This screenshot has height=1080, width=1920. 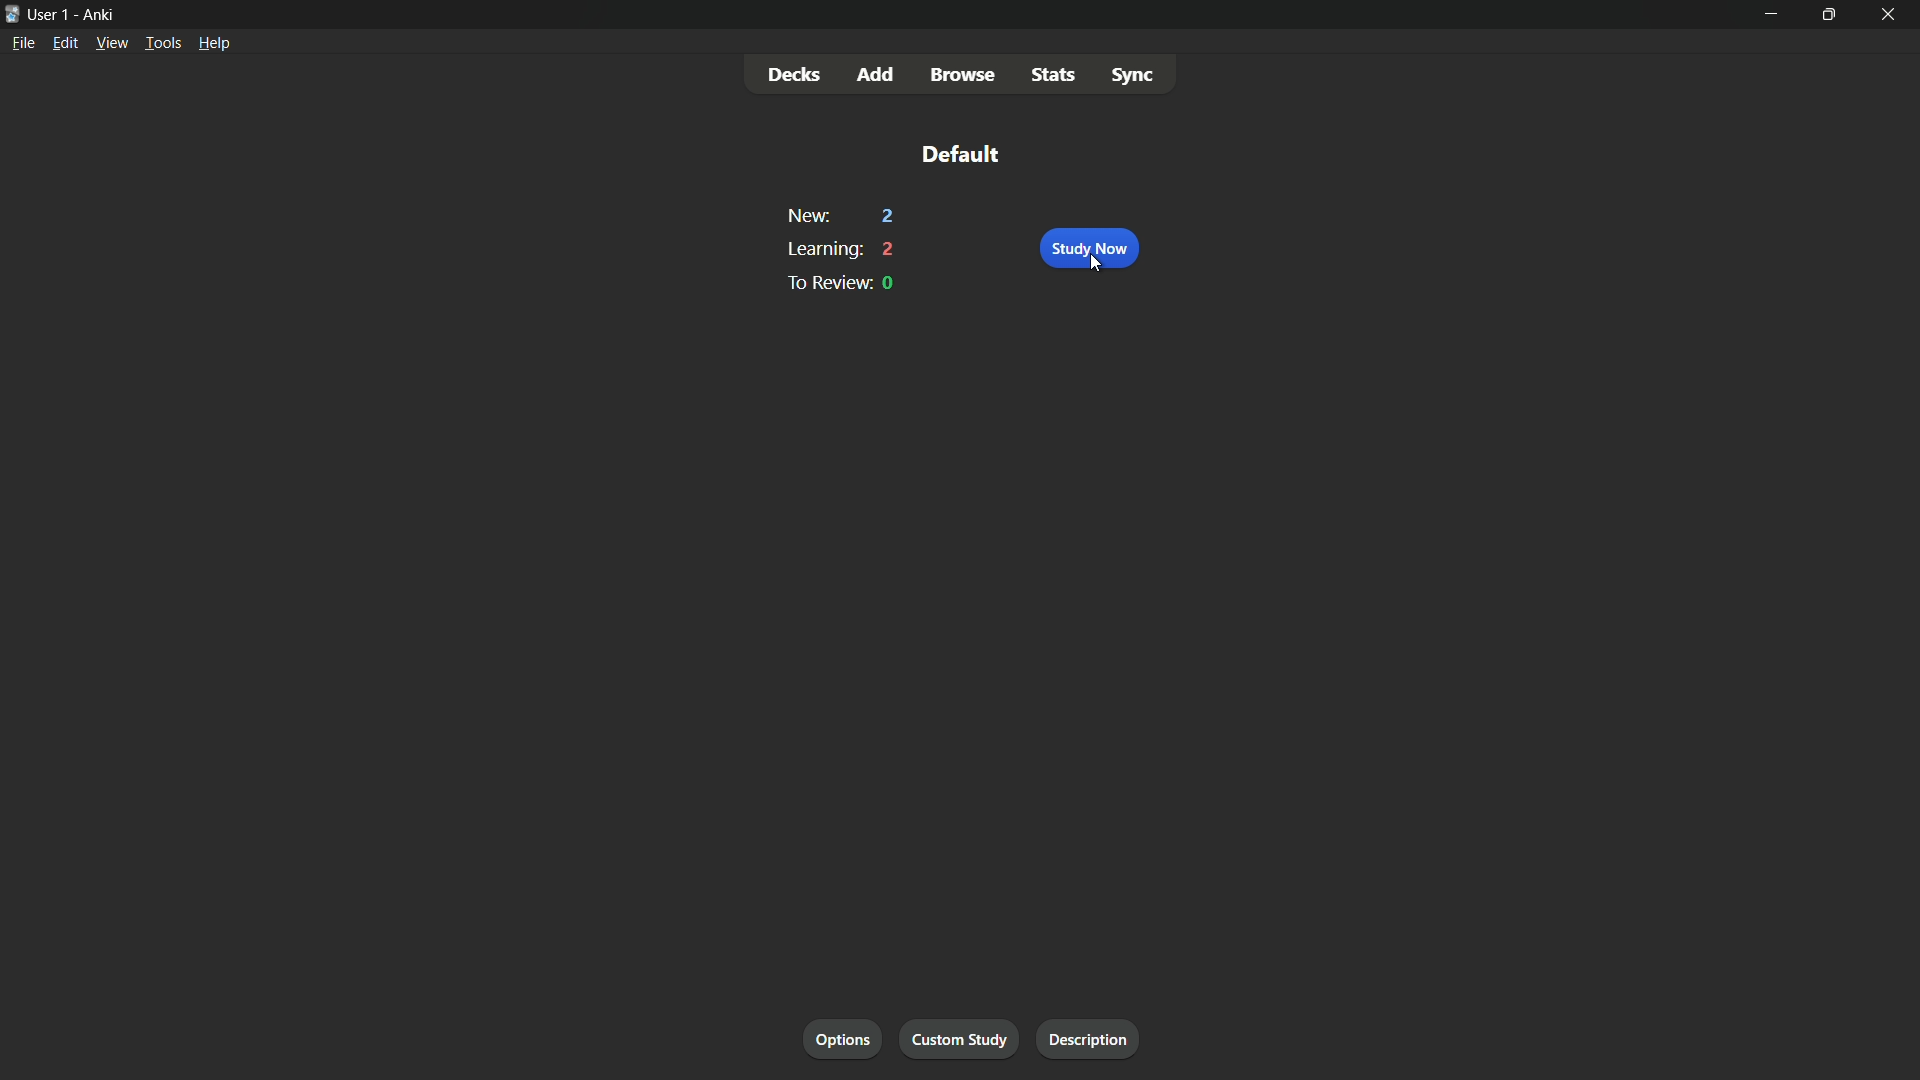 I want to click on study now, so click(x=1090, y=248).